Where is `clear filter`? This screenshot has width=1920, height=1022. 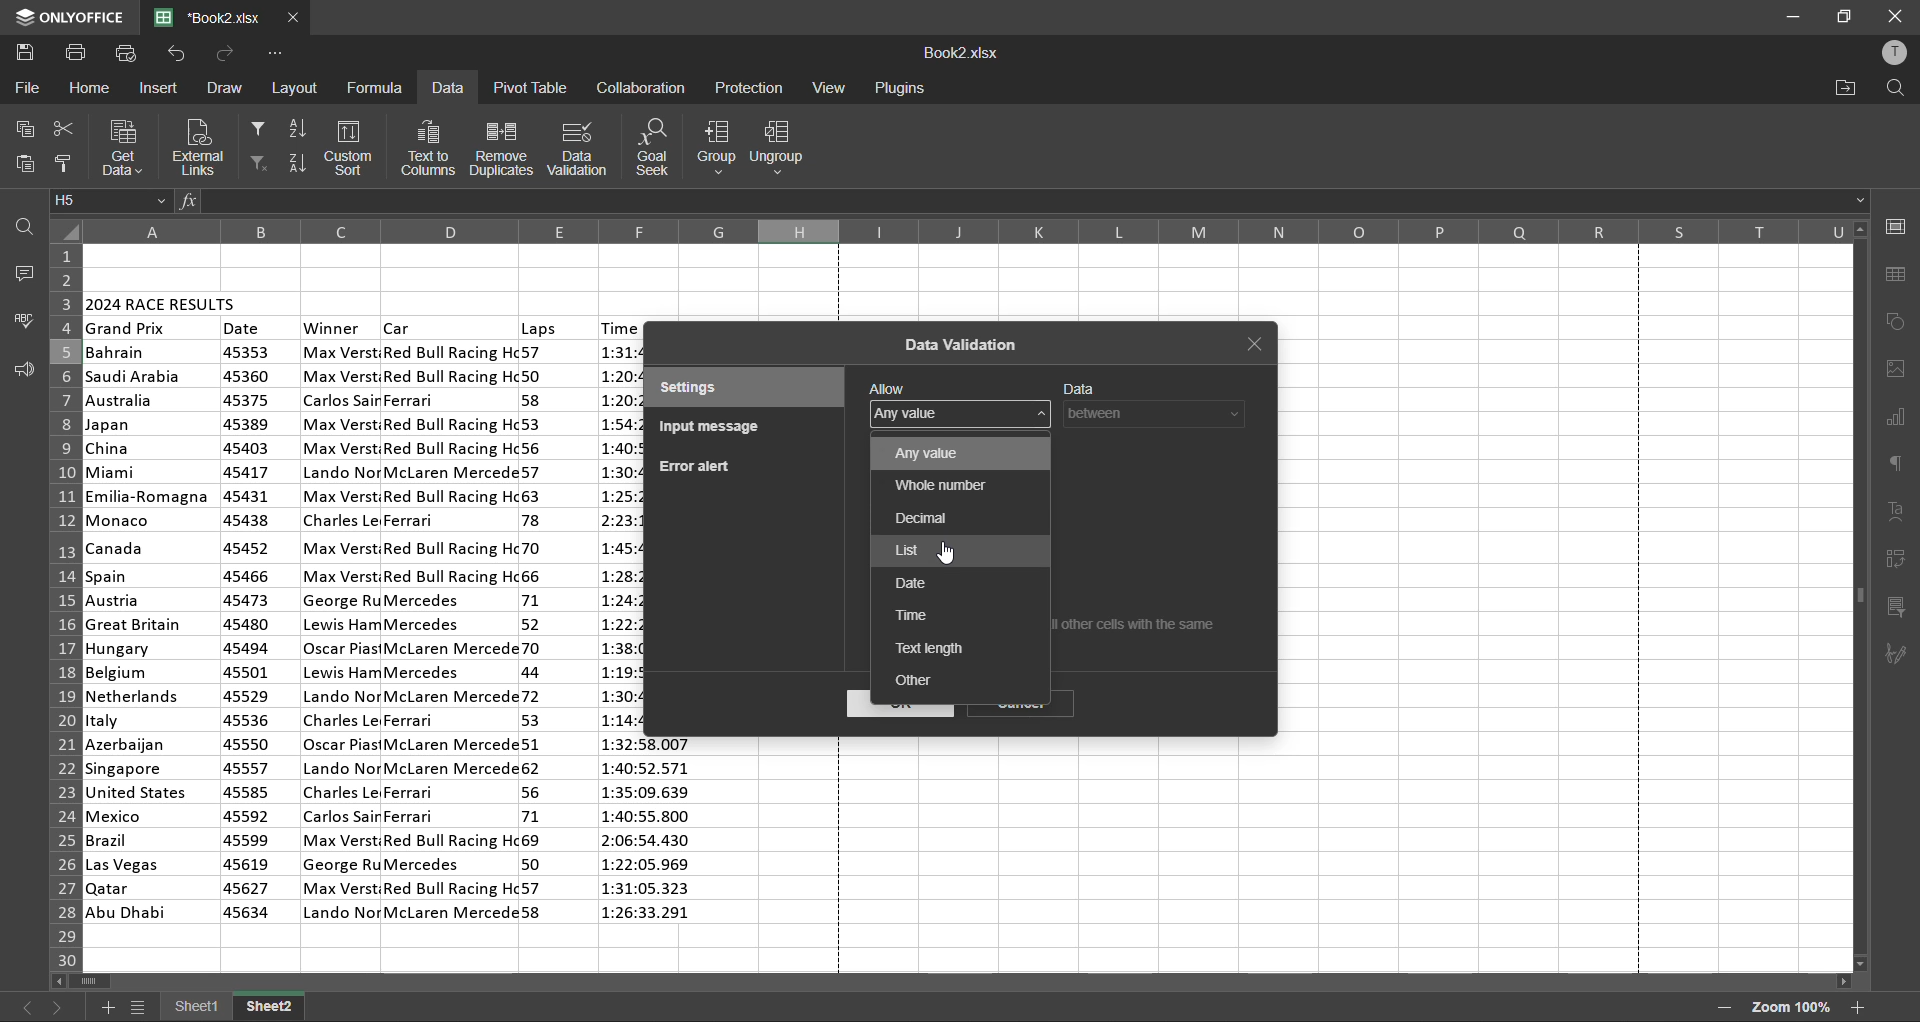
clear filter is located at coordinates (258, 164).